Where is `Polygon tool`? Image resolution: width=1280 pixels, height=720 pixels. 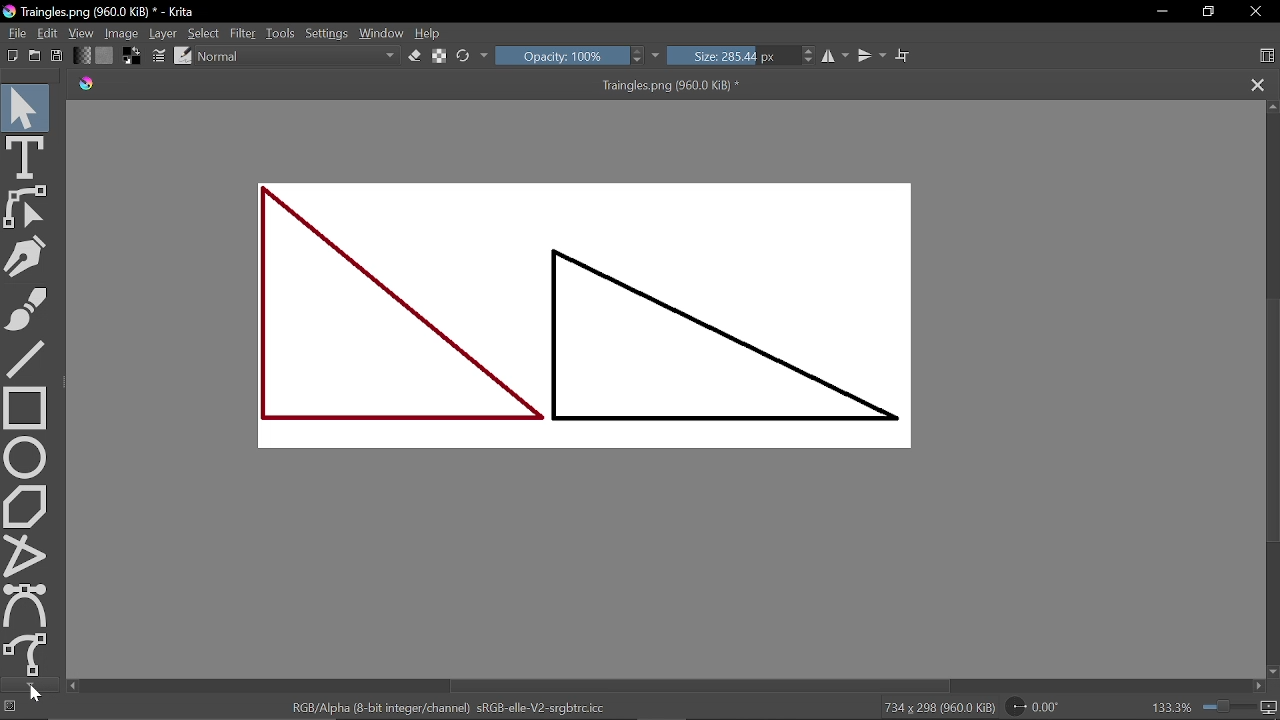 Polygon tool is located at coordinates (27, 506).